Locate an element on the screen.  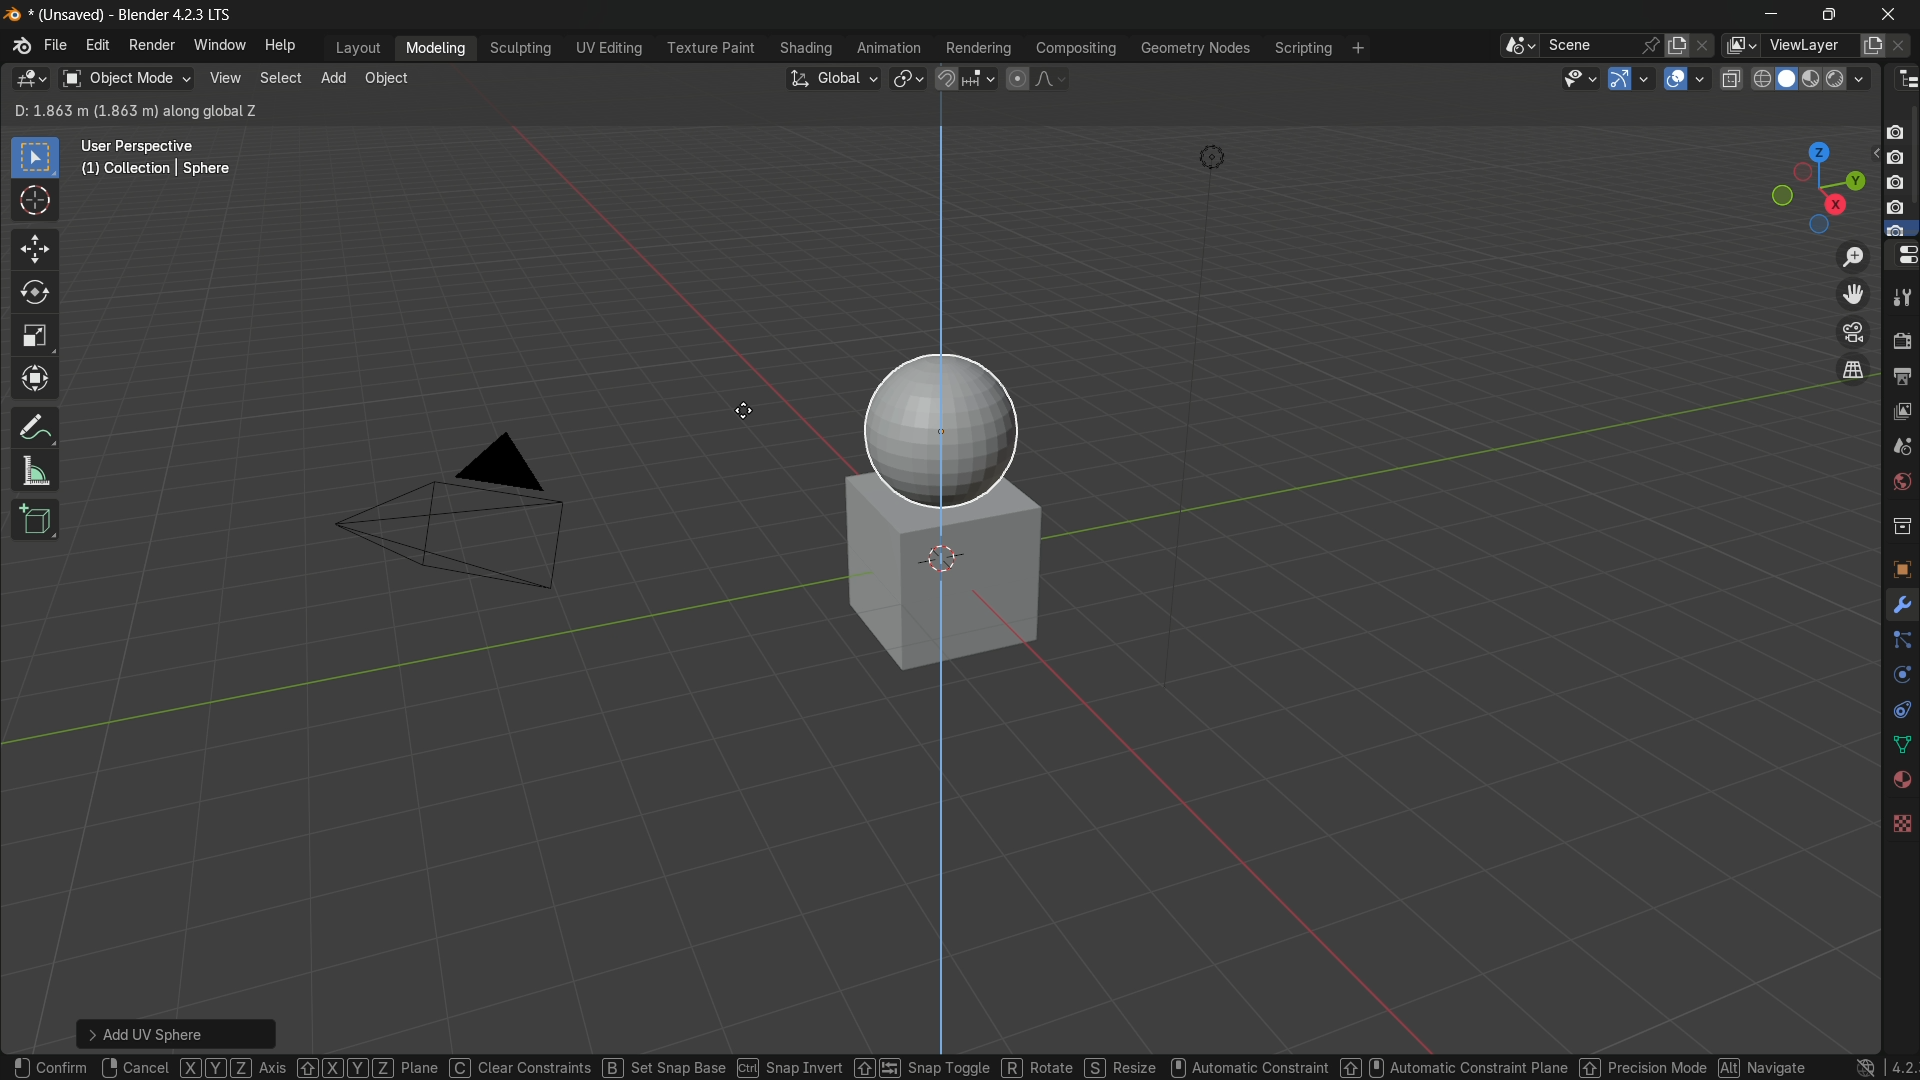
add is located at coordinates (333, 78).